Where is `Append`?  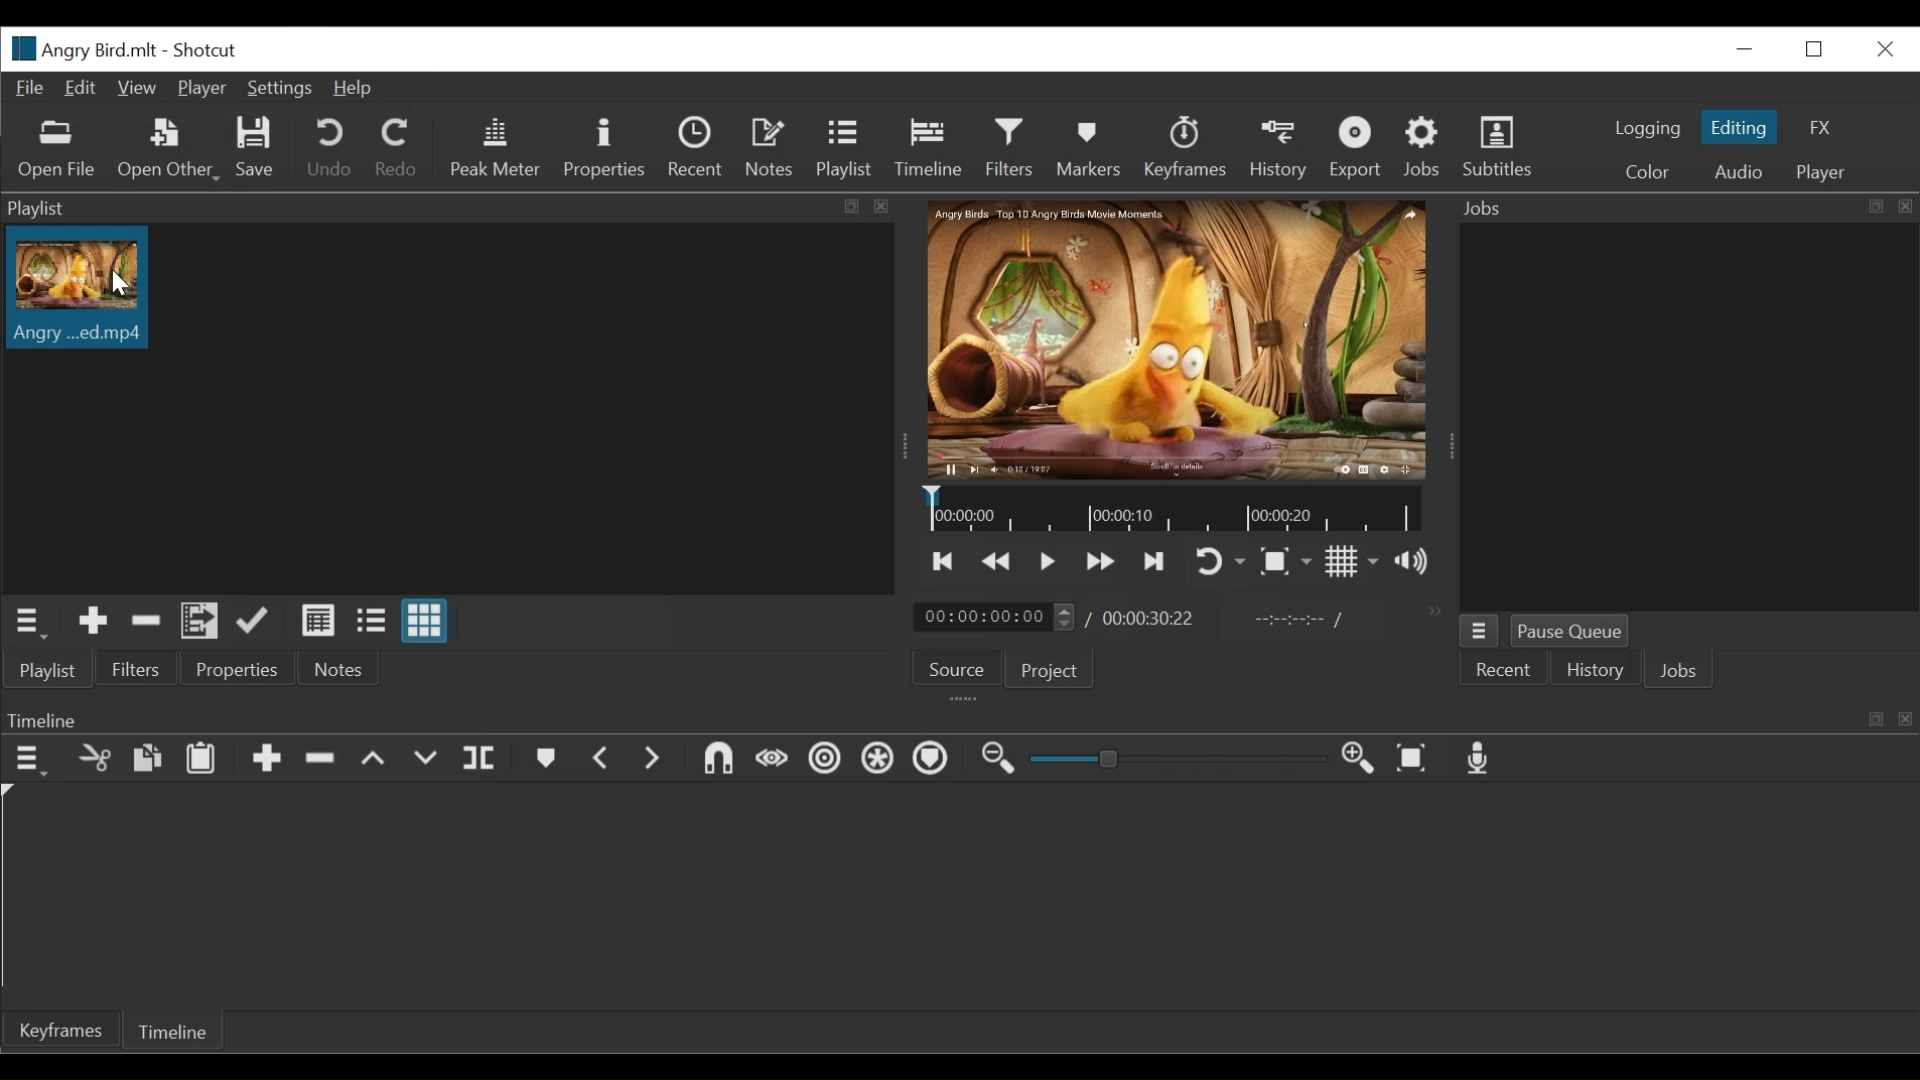 Append is located at coordinates (267, 758).